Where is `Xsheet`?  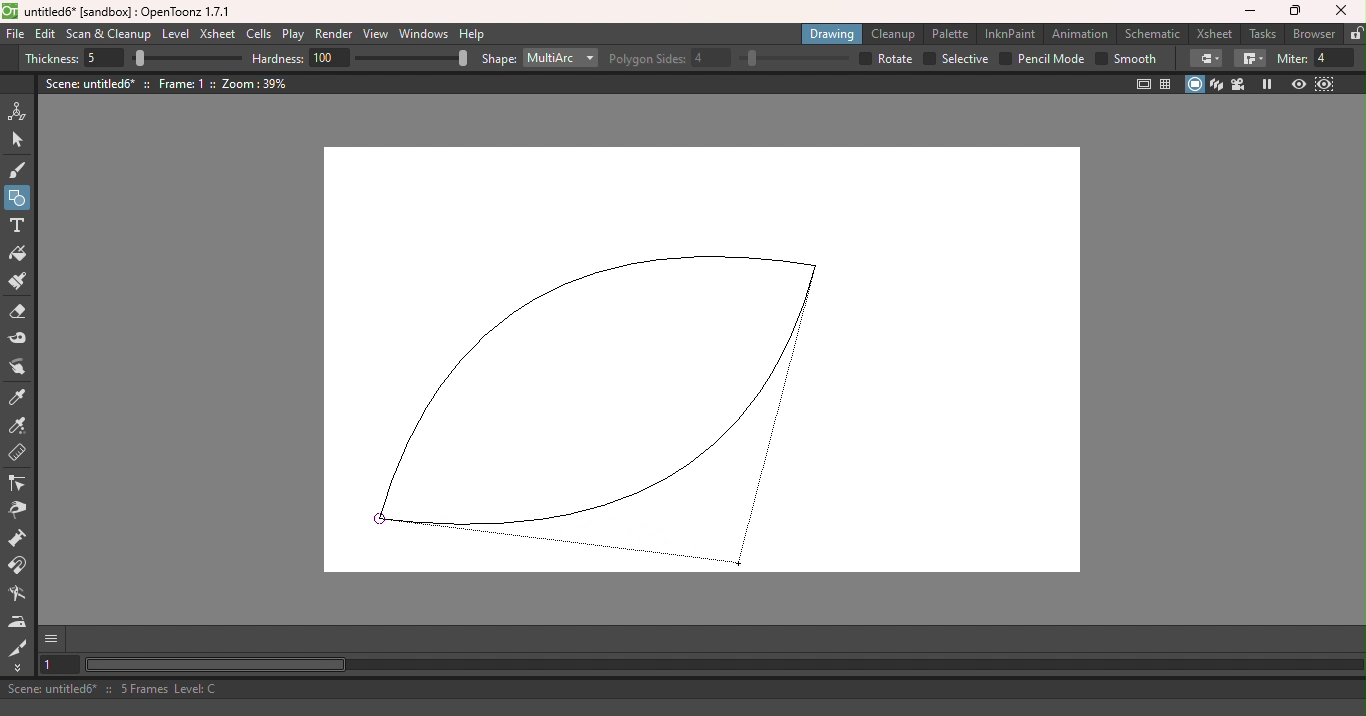
Xsheet is located at coordinates (1214, 33).